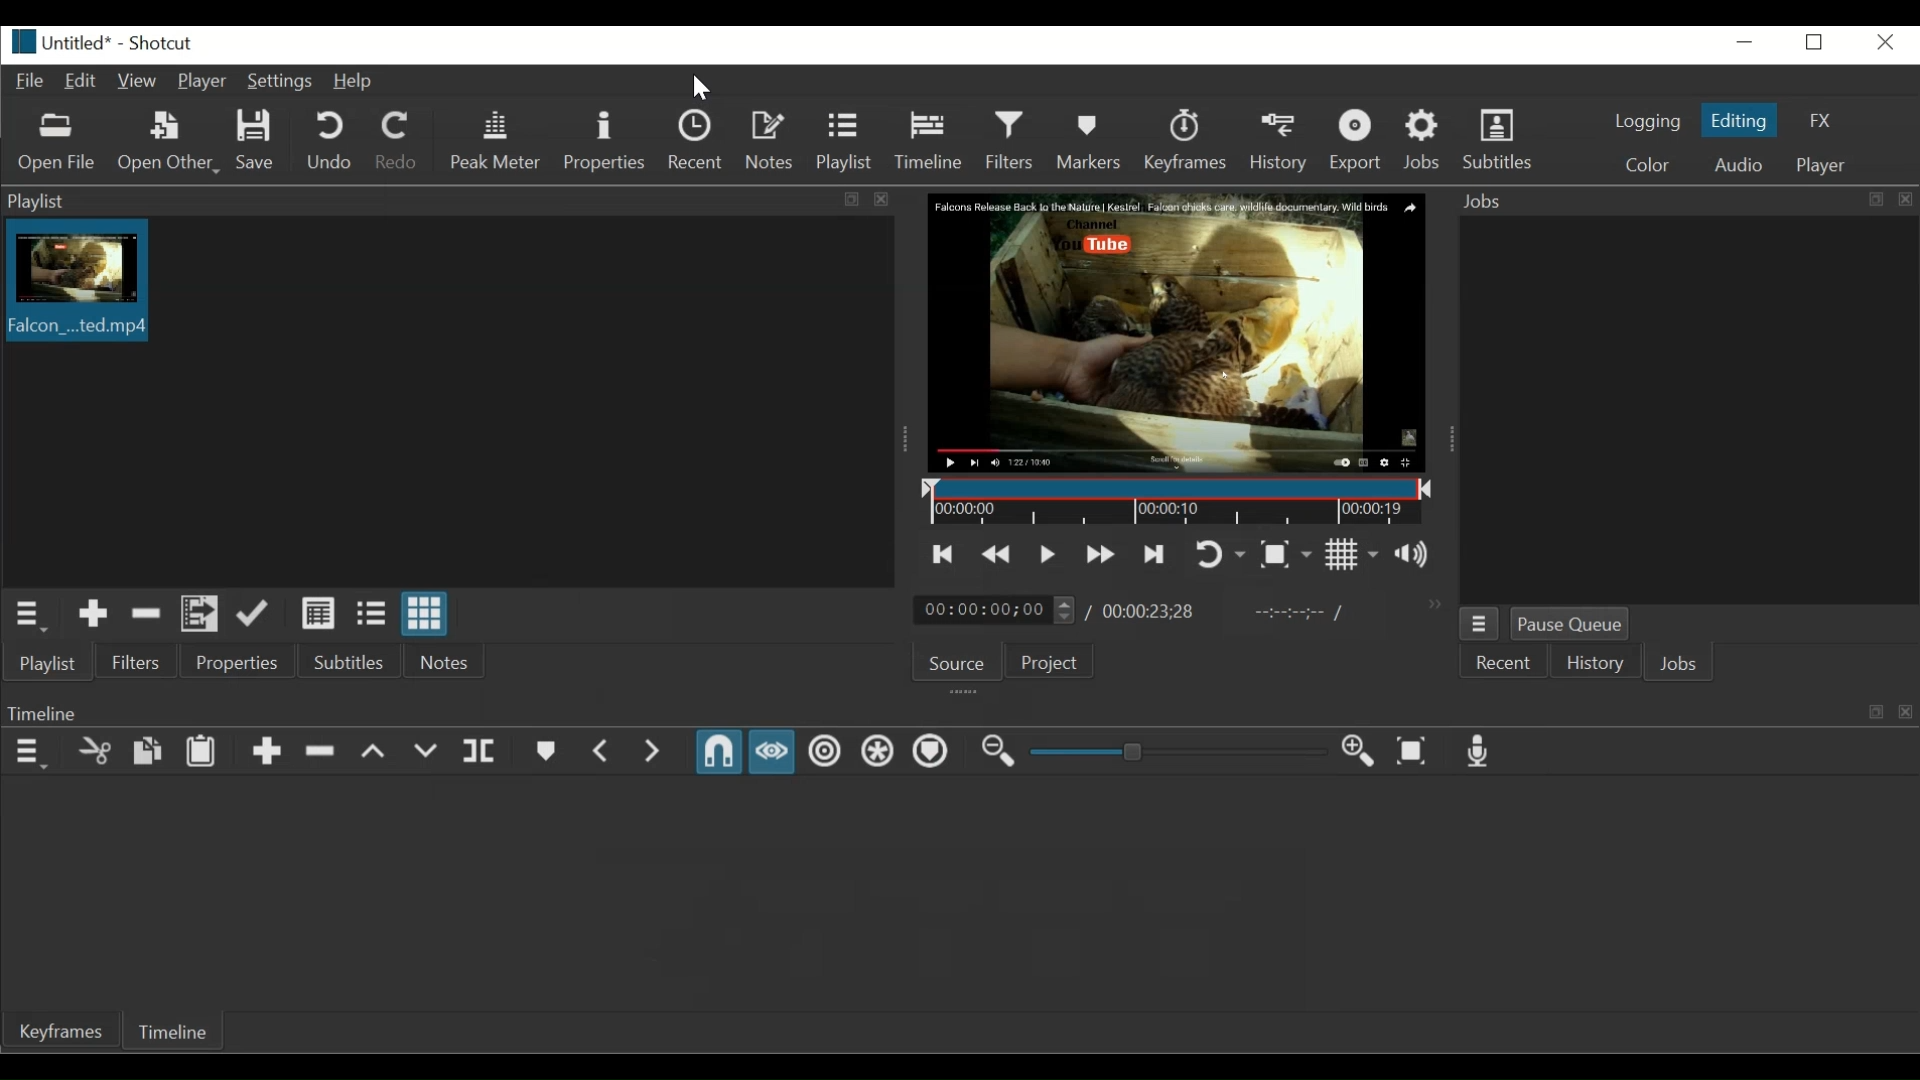 The width and height of the screenshot is (1920, 1080). Describe the element at coordinates (136, 662) in the screenshot. I see `Filters` at that location.